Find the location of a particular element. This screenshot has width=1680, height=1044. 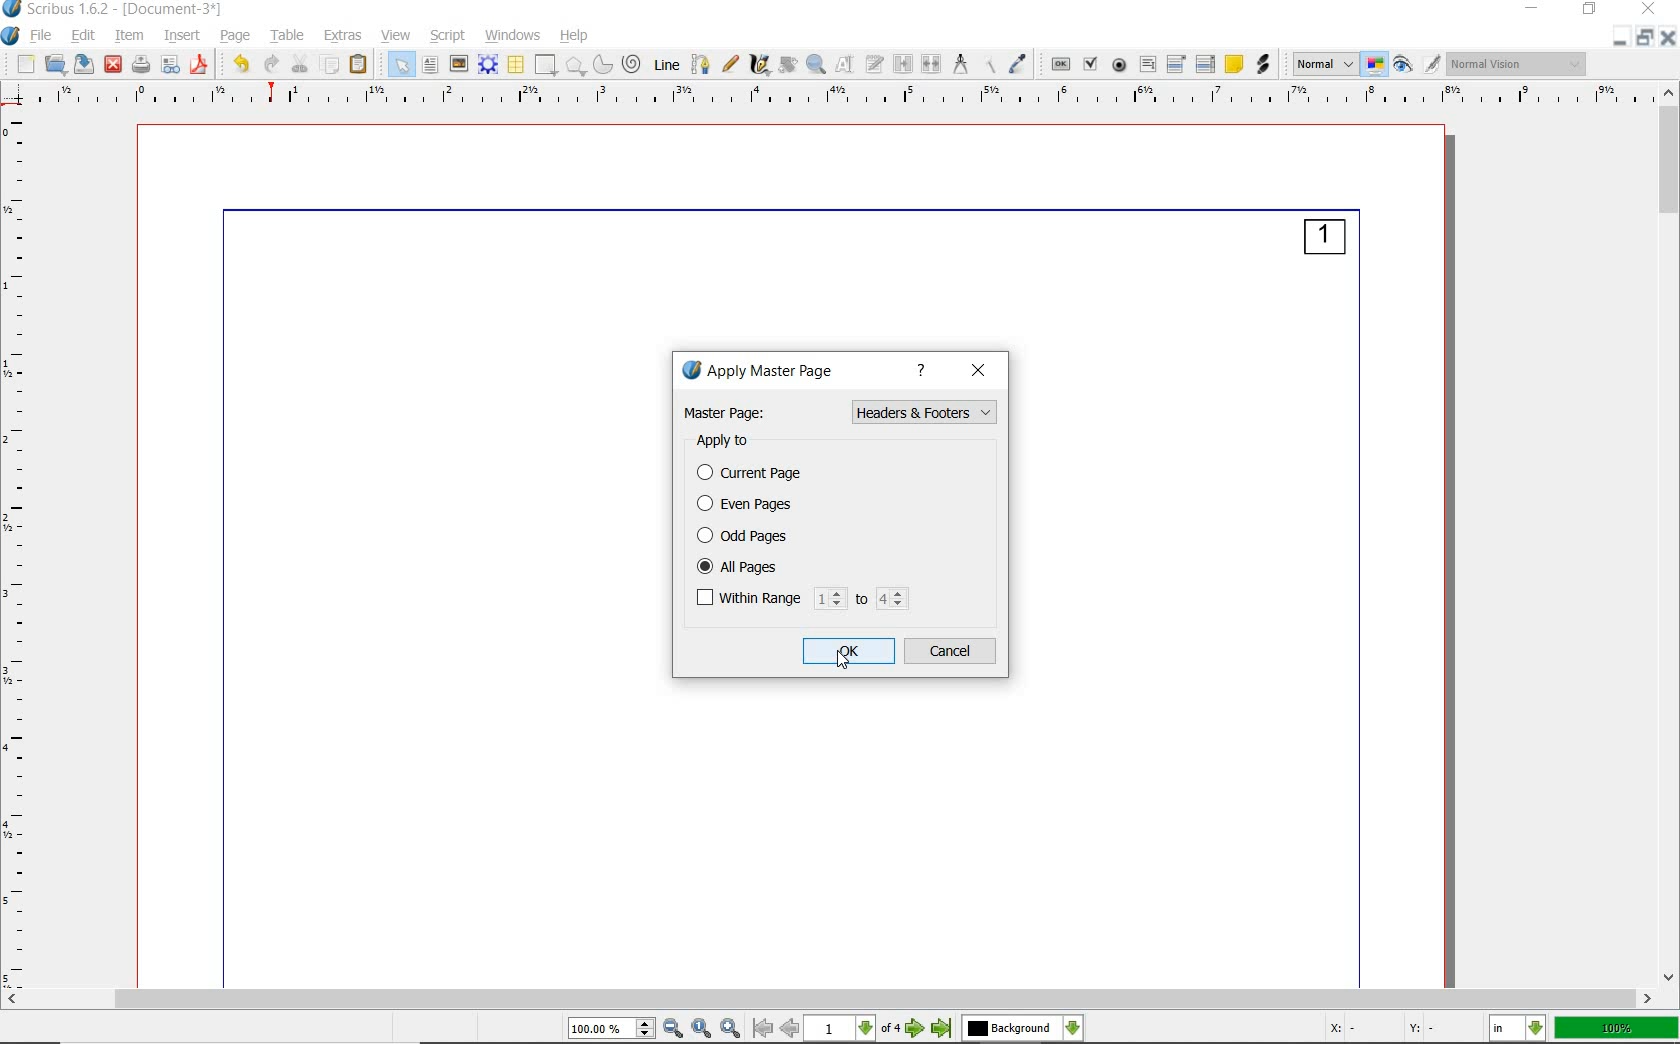

ok is located at coordinates (849, 651).